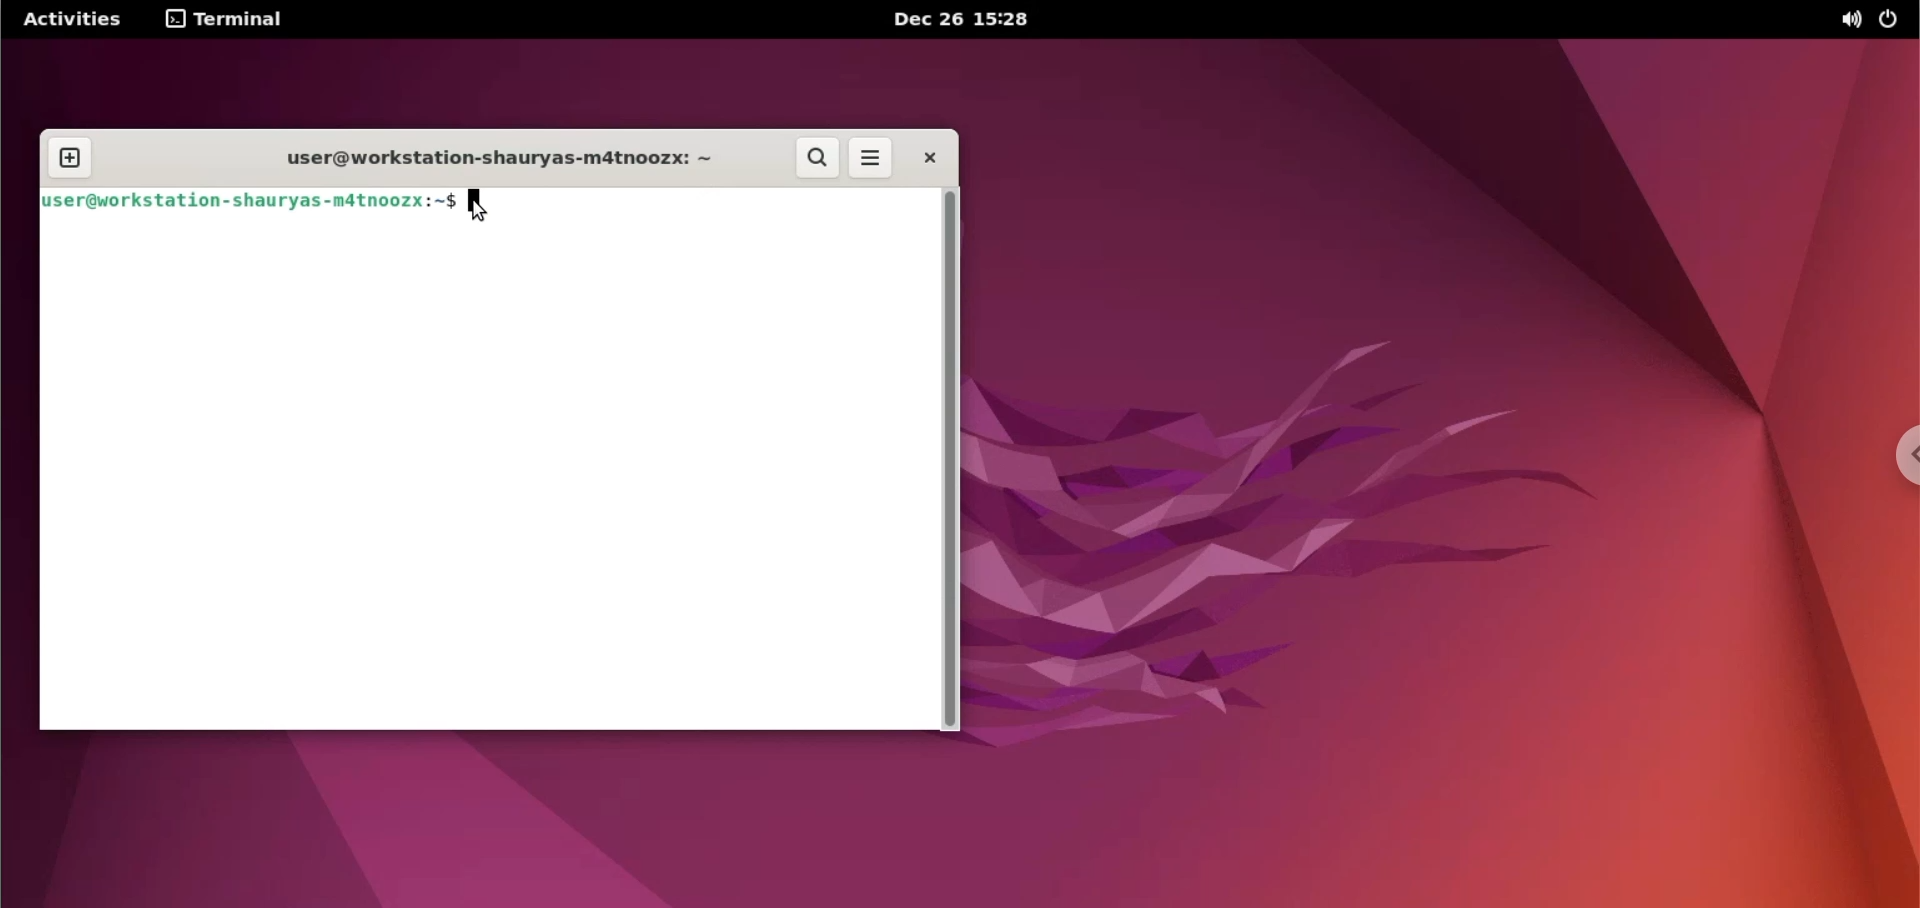 The height and width of the screenshot is (908, 1920). Describe the element at coordinates (951, 460) in the screenshot. I see `scrollbar` at that location.